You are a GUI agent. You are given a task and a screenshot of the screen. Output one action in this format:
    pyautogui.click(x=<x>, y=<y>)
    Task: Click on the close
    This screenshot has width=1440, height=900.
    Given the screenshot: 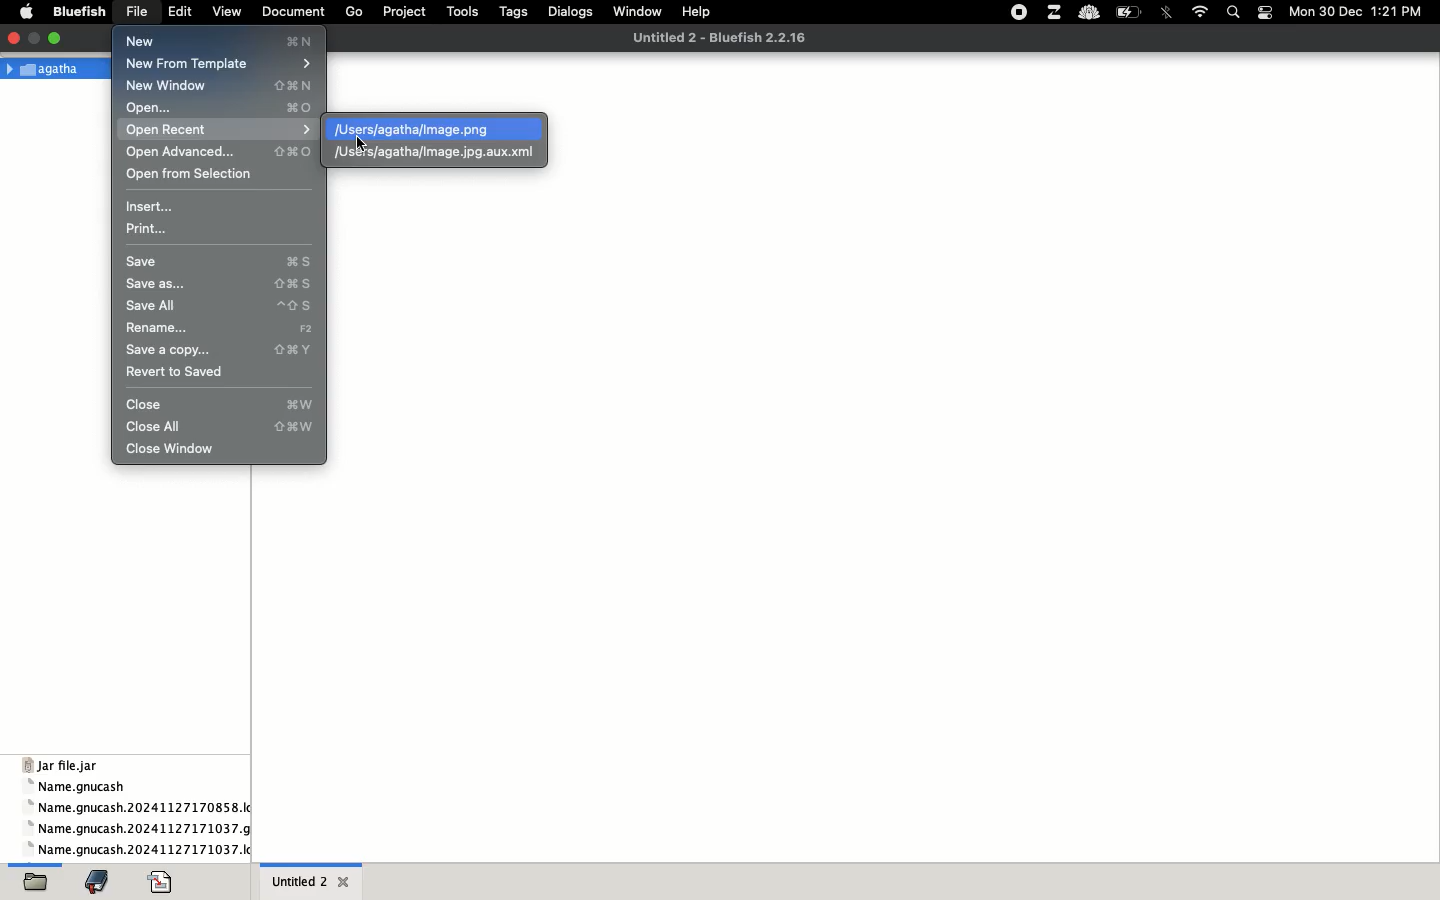 What is the action you would take?
    pyautogui.click(x=220, y=405)
    